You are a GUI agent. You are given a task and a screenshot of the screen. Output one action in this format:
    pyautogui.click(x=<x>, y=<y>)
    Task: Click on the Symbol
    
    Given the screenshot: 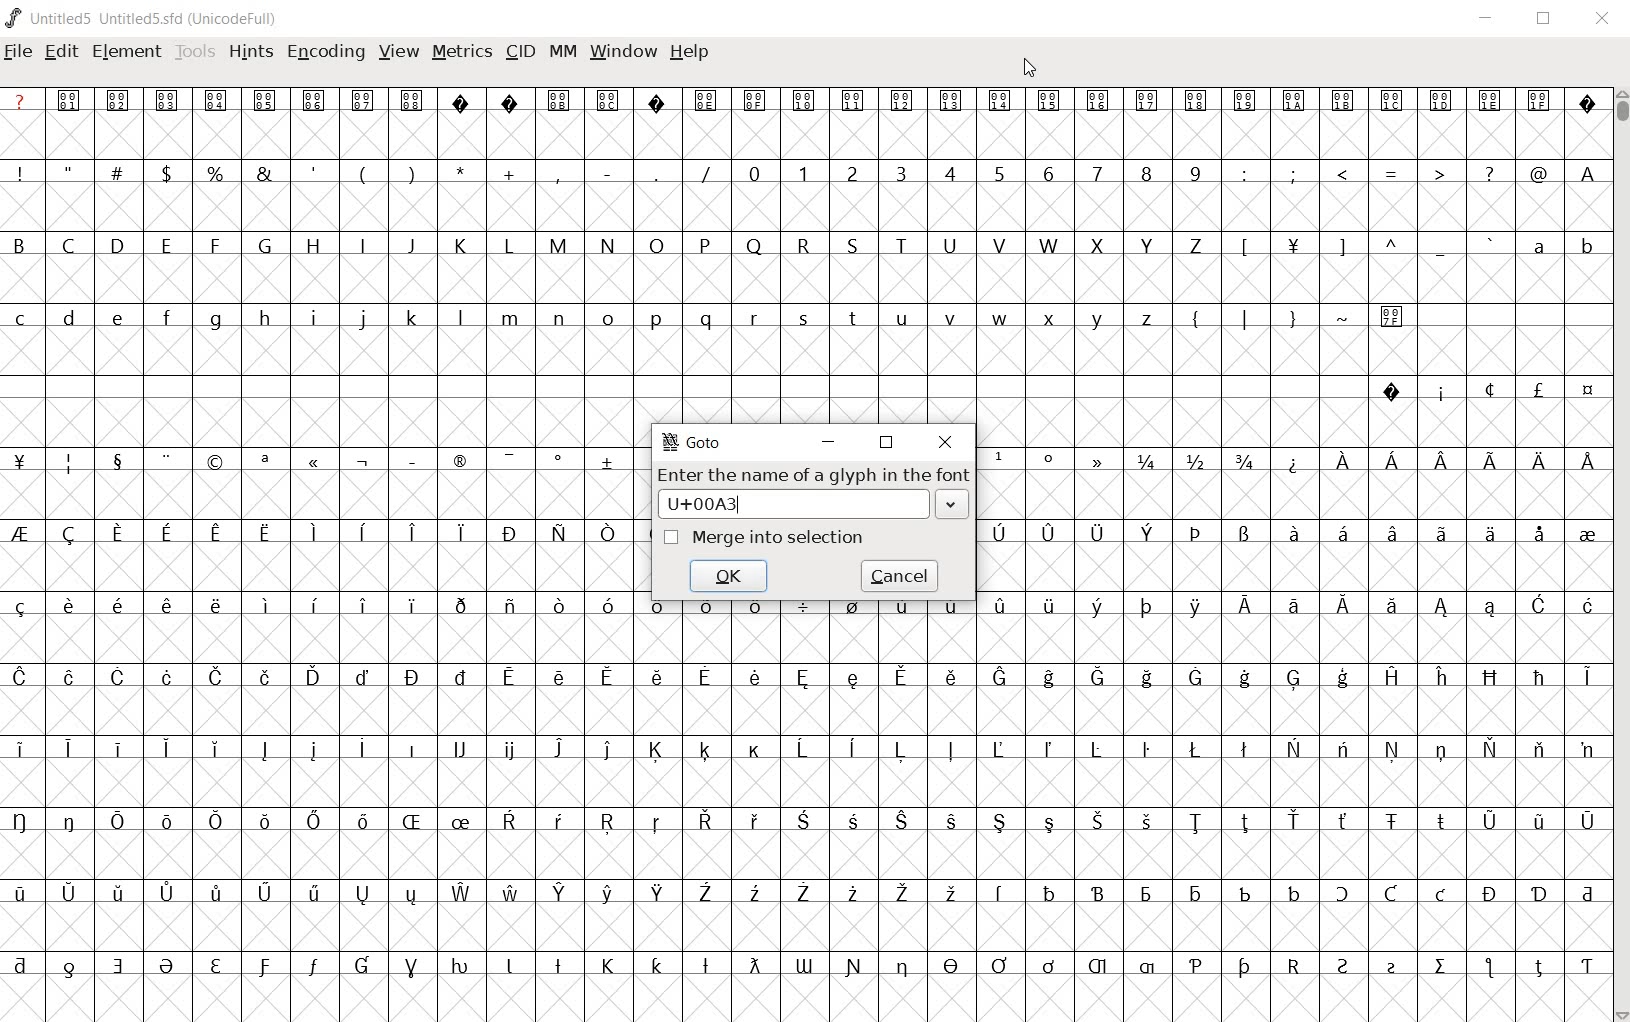 What is the action you would take?
    pyautogui.click(x=1442, y=608)
    